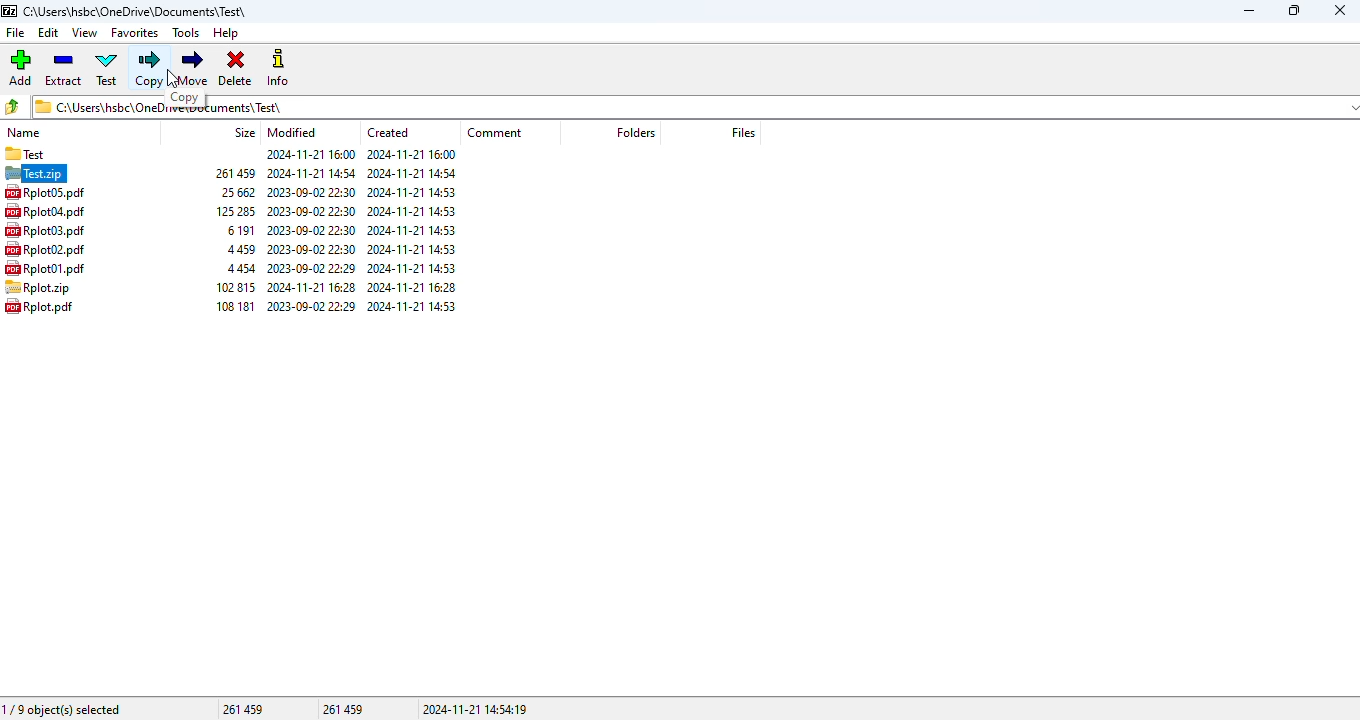 Image resolution: width=1360 pixels, height=720 pixels. I want to click on test, so click(107, 70).